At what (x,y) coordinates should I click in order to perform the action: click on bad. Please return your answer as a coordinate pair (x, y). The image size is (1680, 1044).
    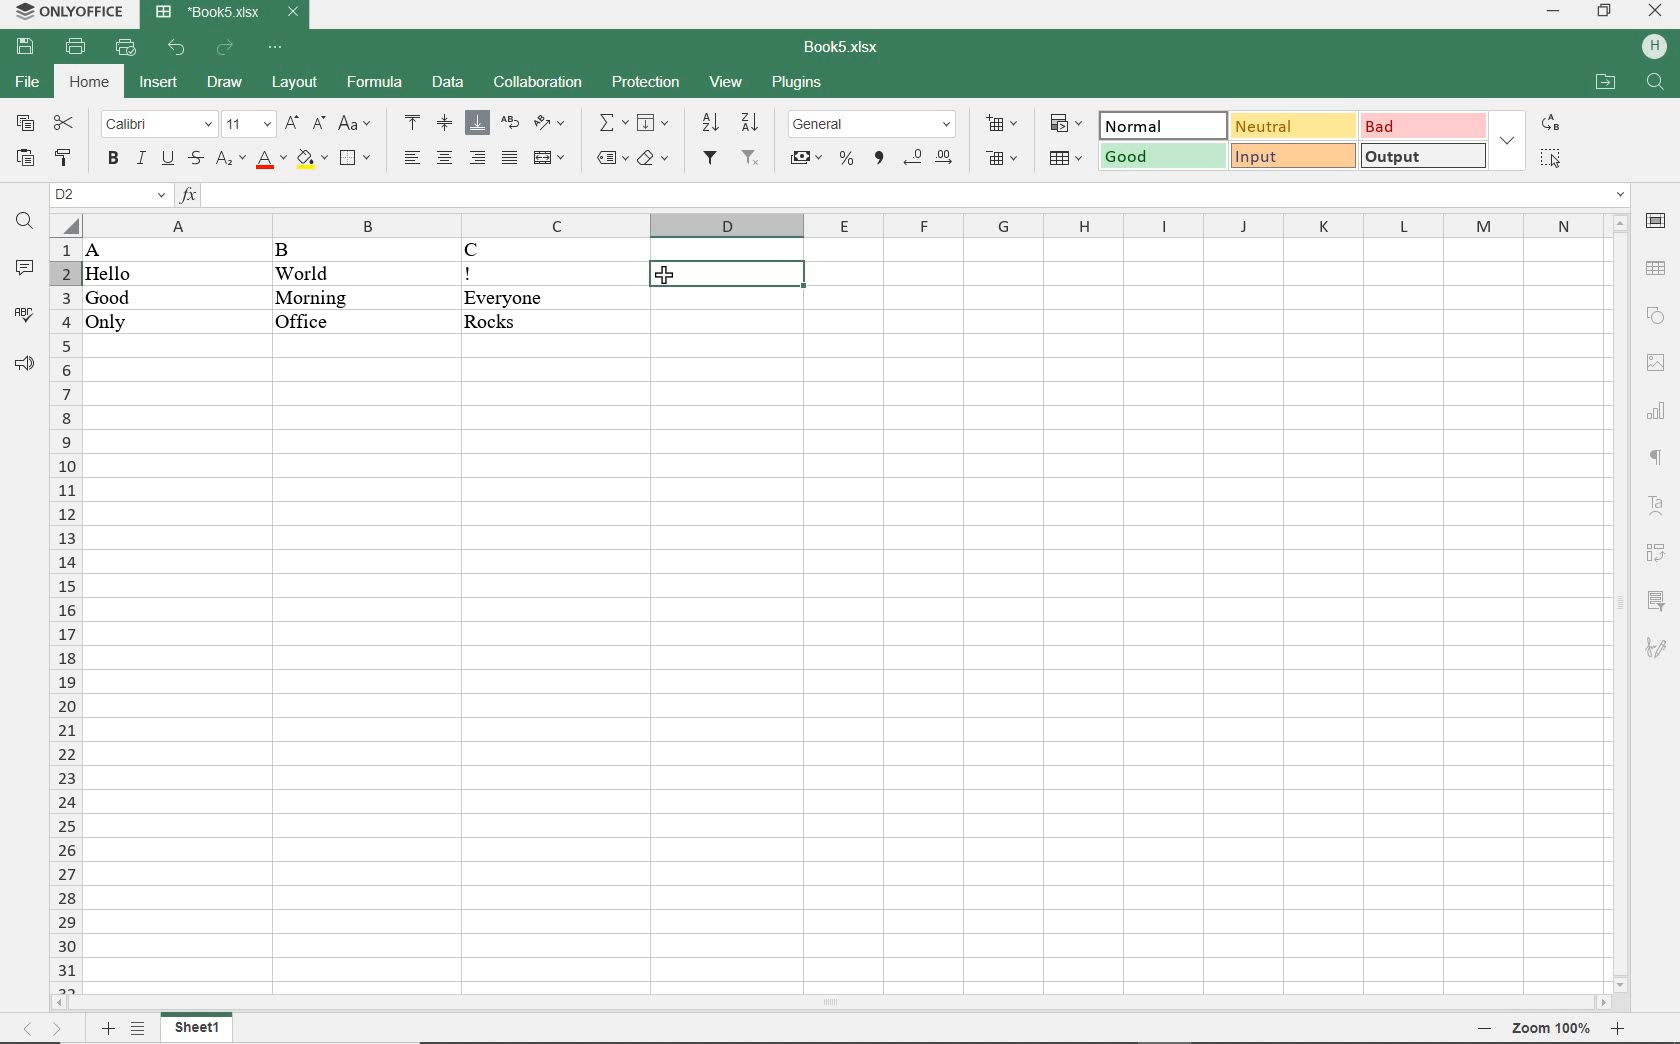
    Looking at the image, I should click on (1421, 126).